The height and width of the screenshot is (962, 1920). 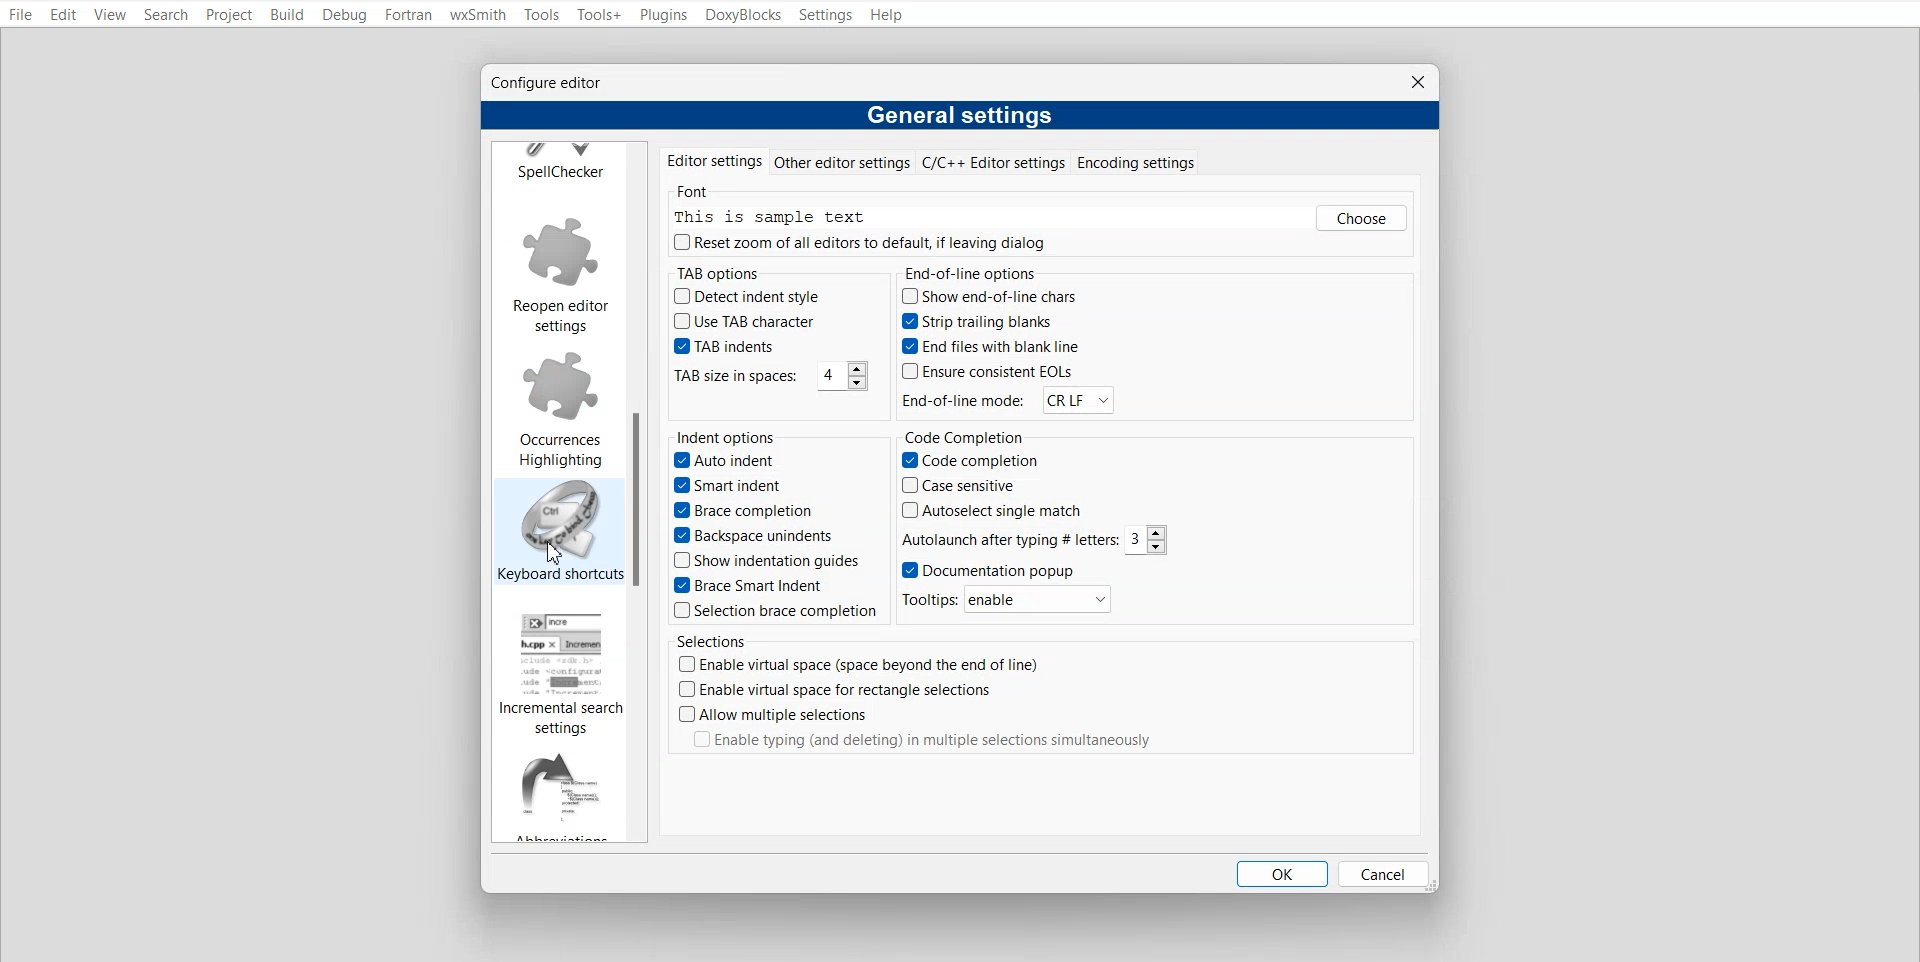 I want to click on (J) Reset zoom of all editors to default, if leaving dialog, so click(x=862, y=243).